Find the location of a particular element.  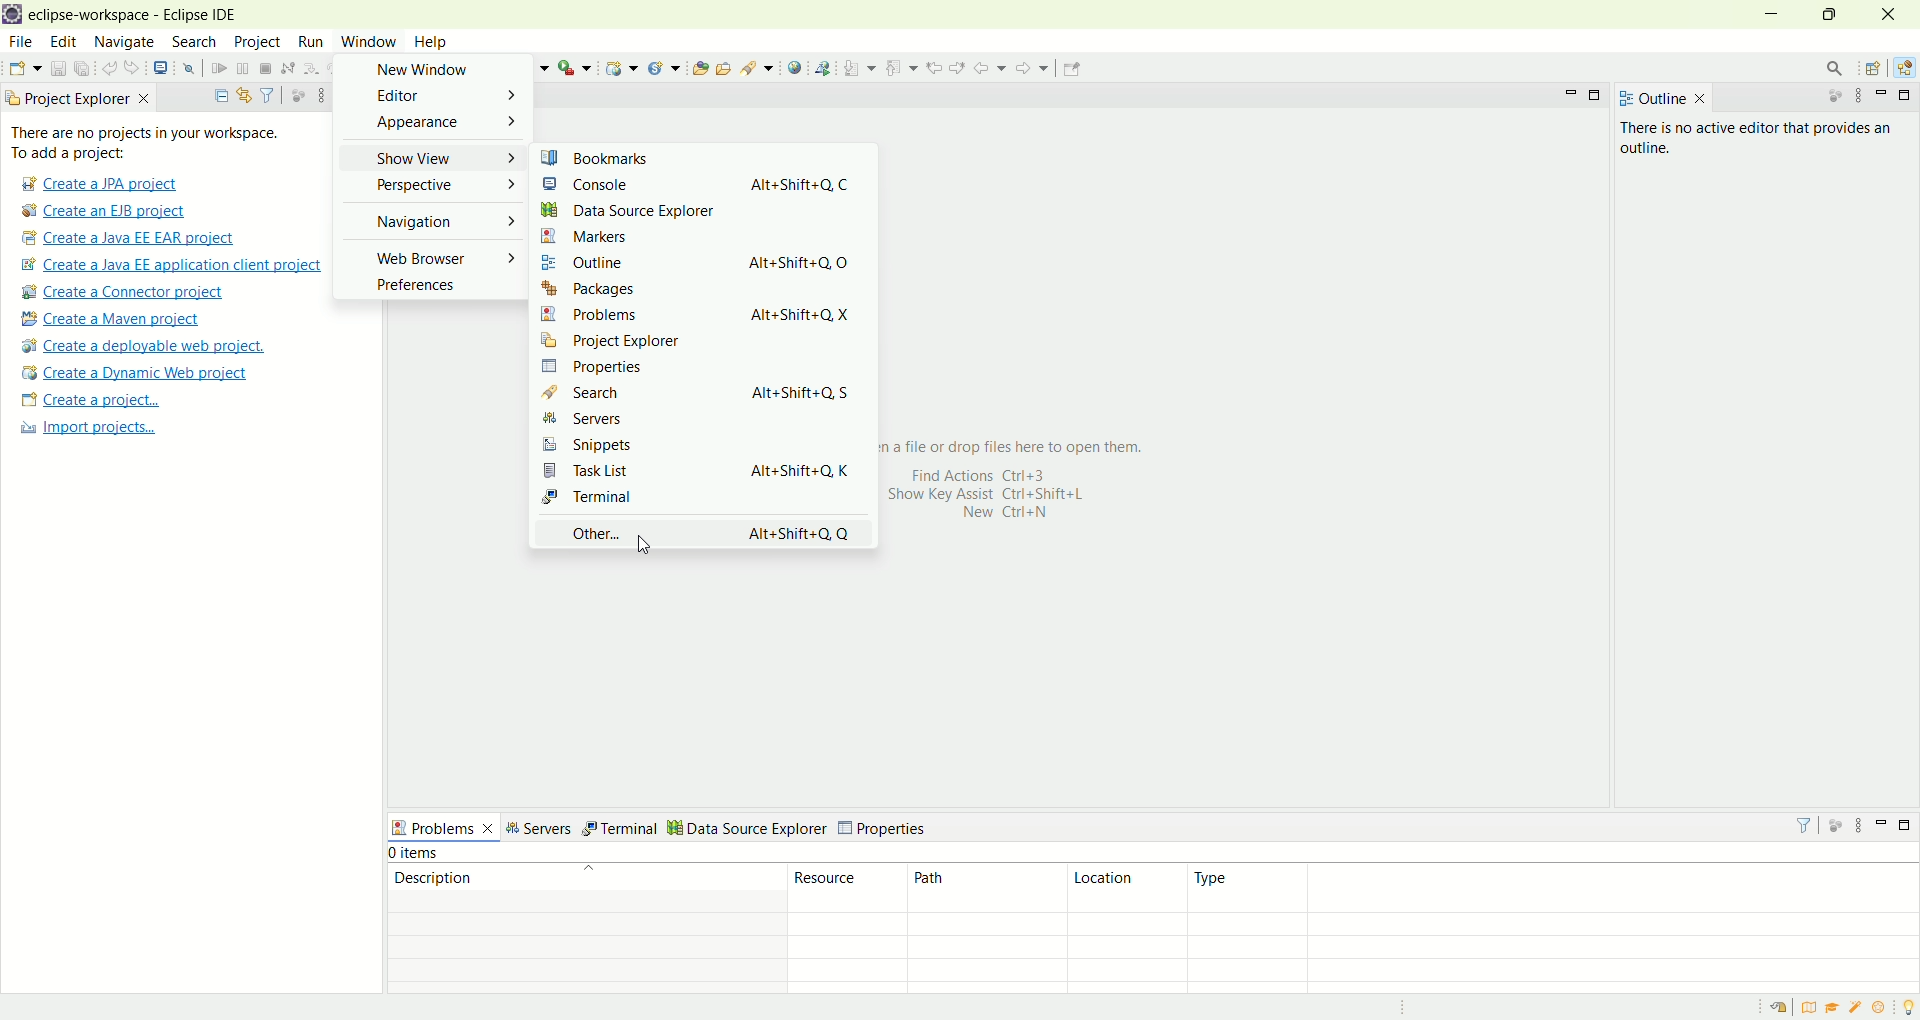

markers is located at coordinates (631, 232).